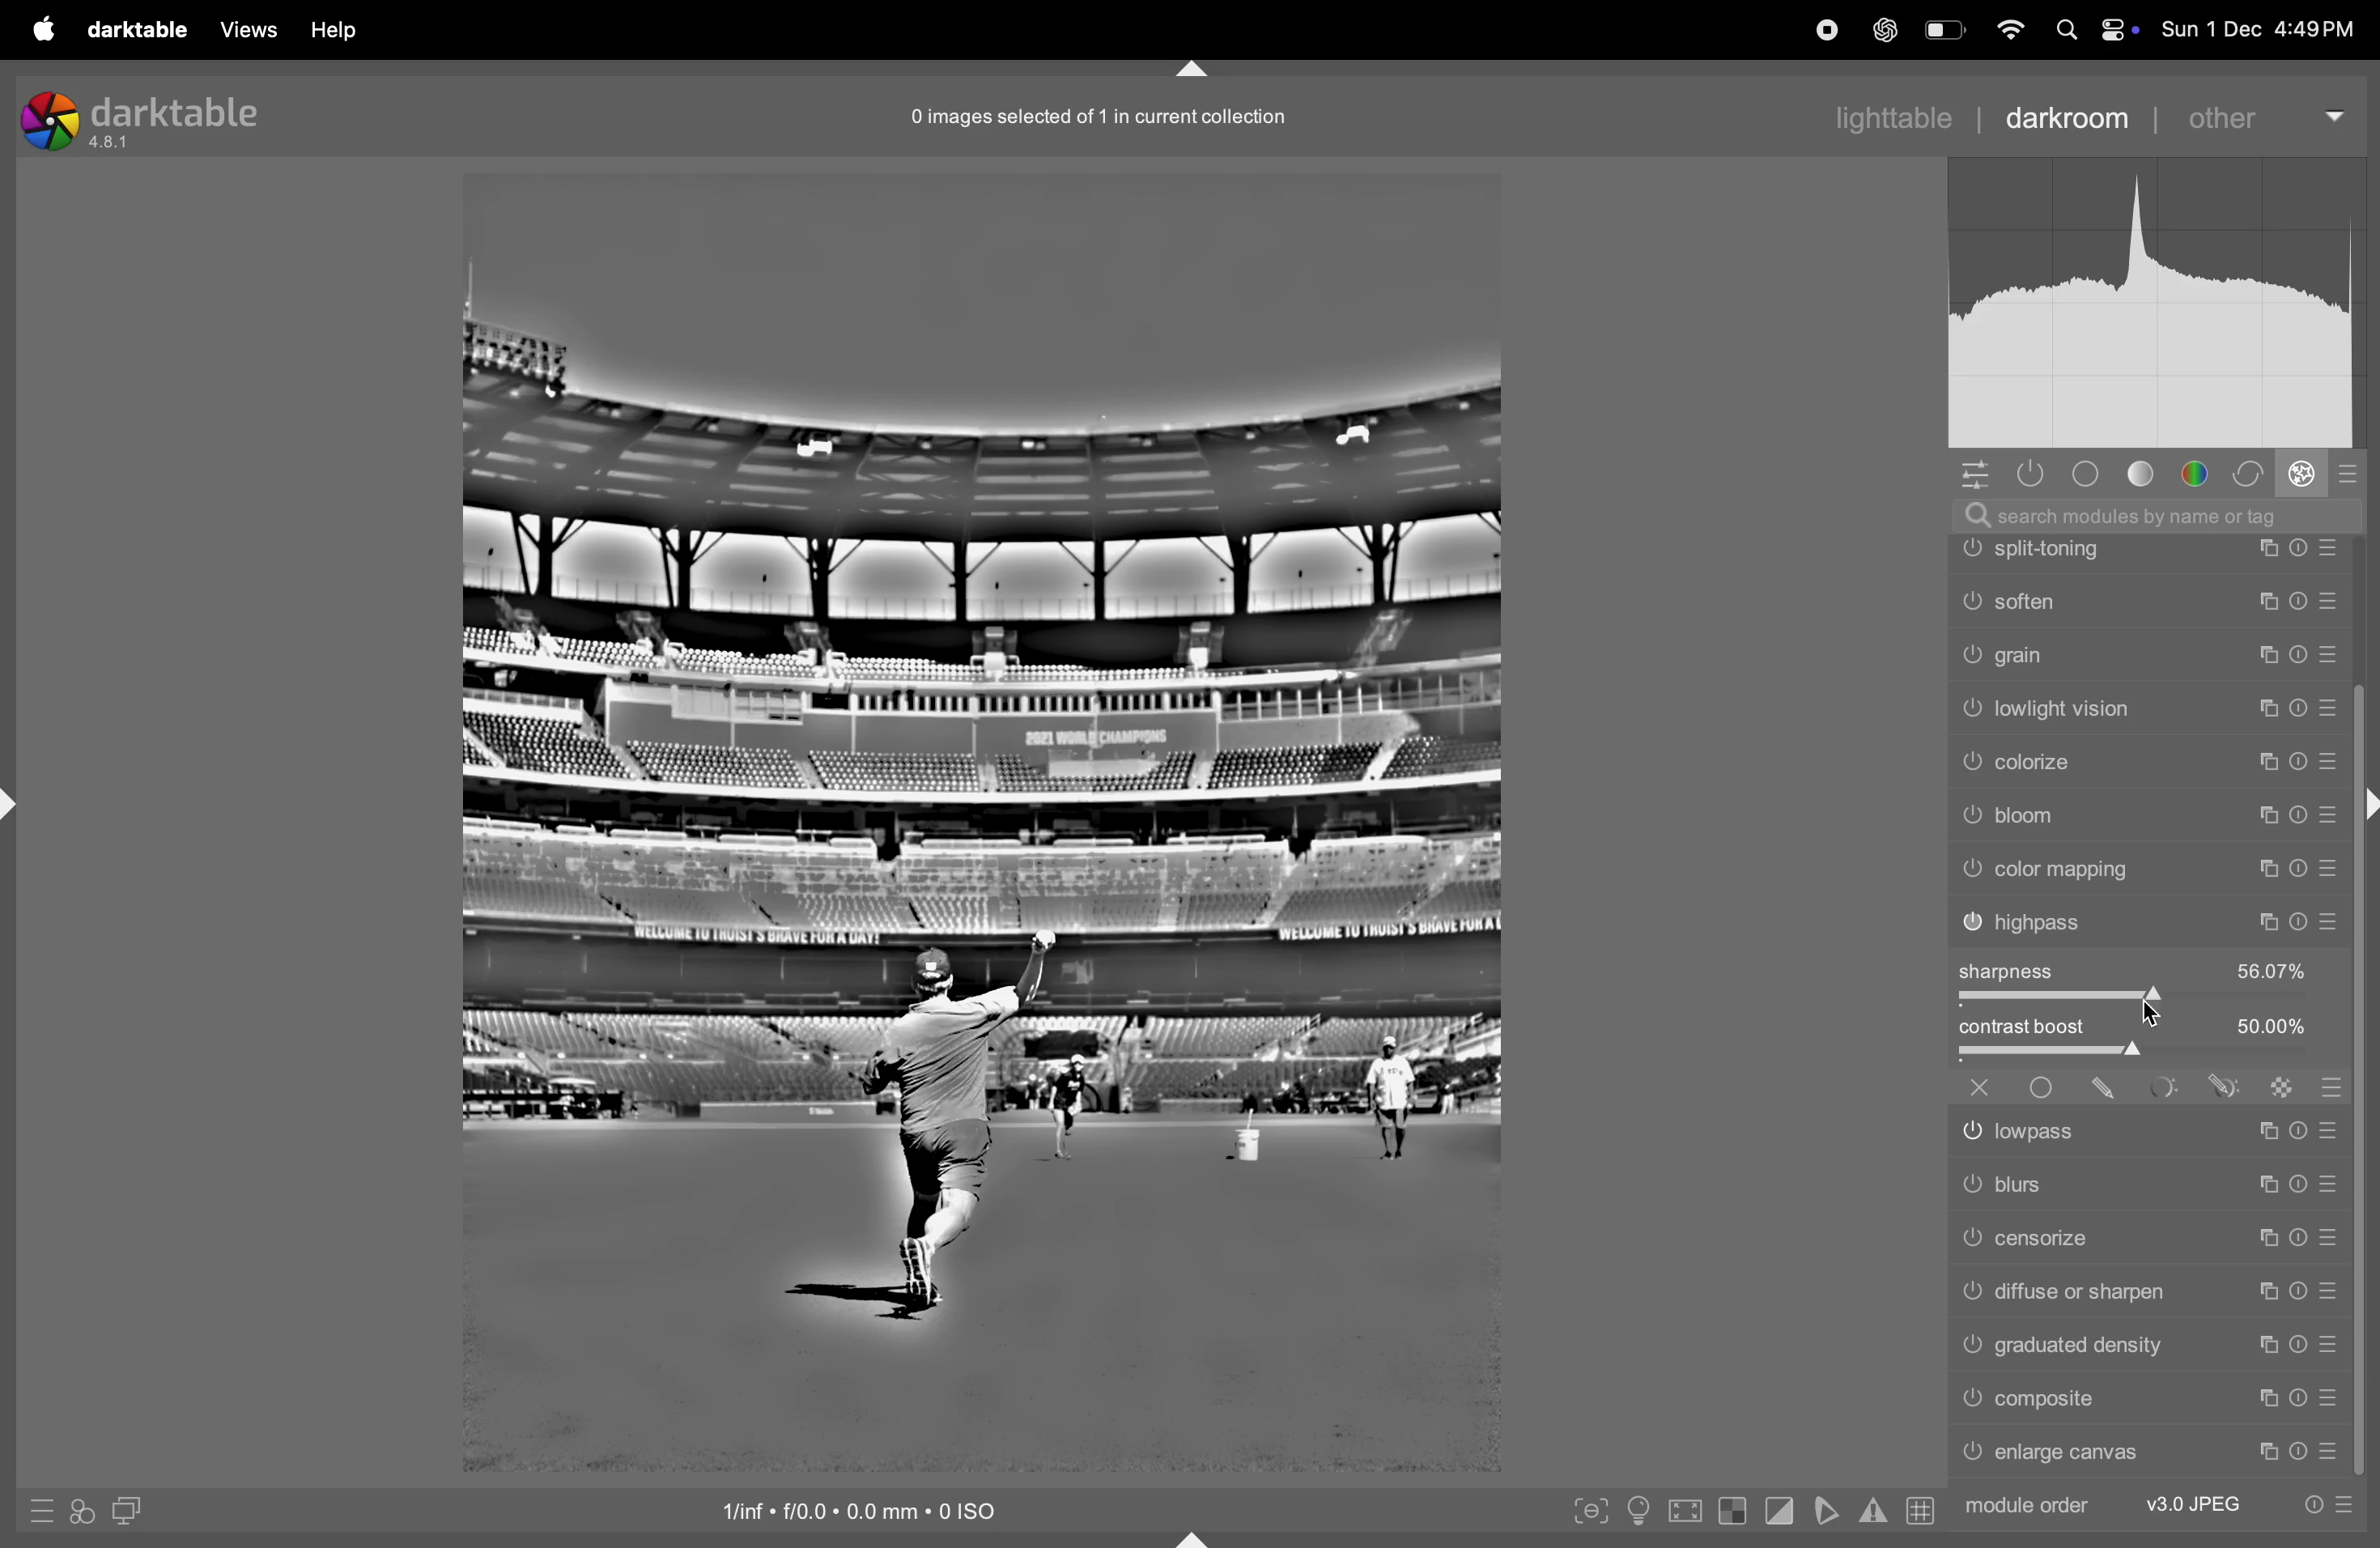 This screenshot has height=1548, width=2380. What do you see at coordinates (2346, 477) in the screenshot?
I see `presets` at bounding box center [2346, 477].